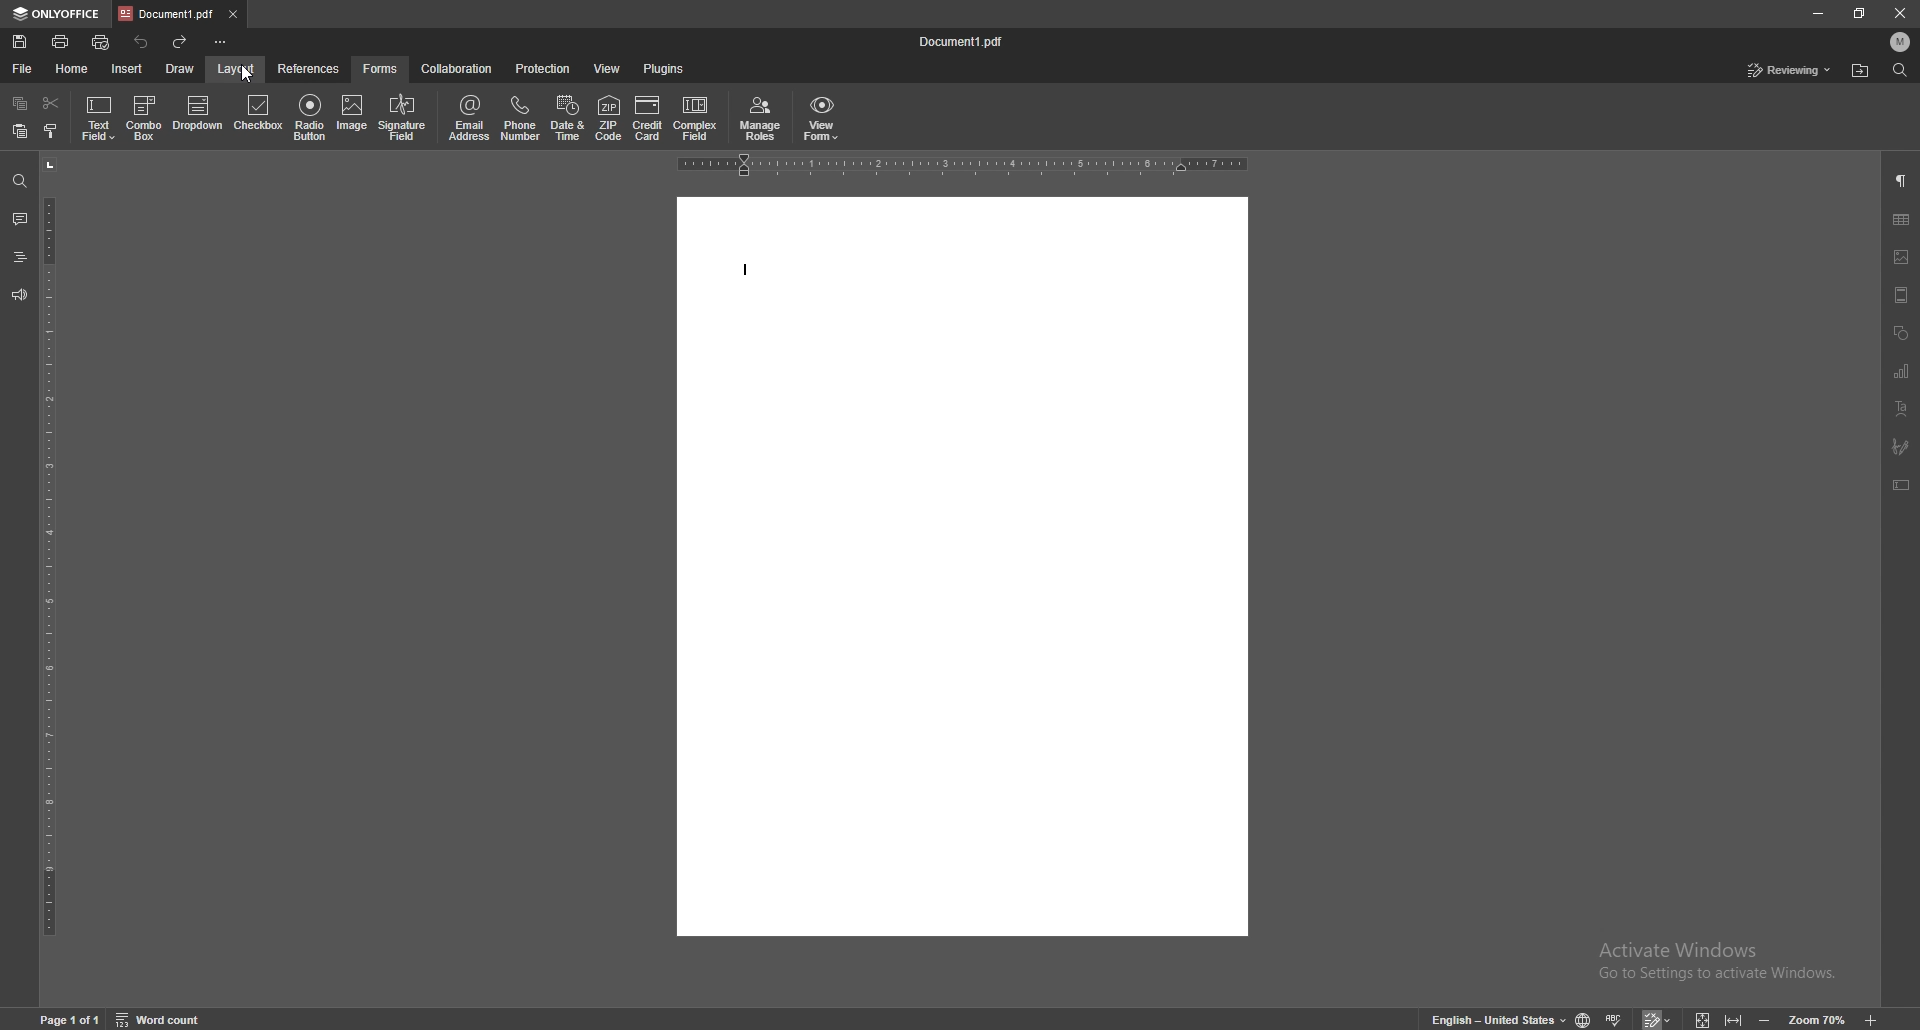 The height and width of the screenshot is (1030, 1920). What do you see at coordinates (51, 103) in the screenshot?
I see `cut` at bounding box center [51, 103].